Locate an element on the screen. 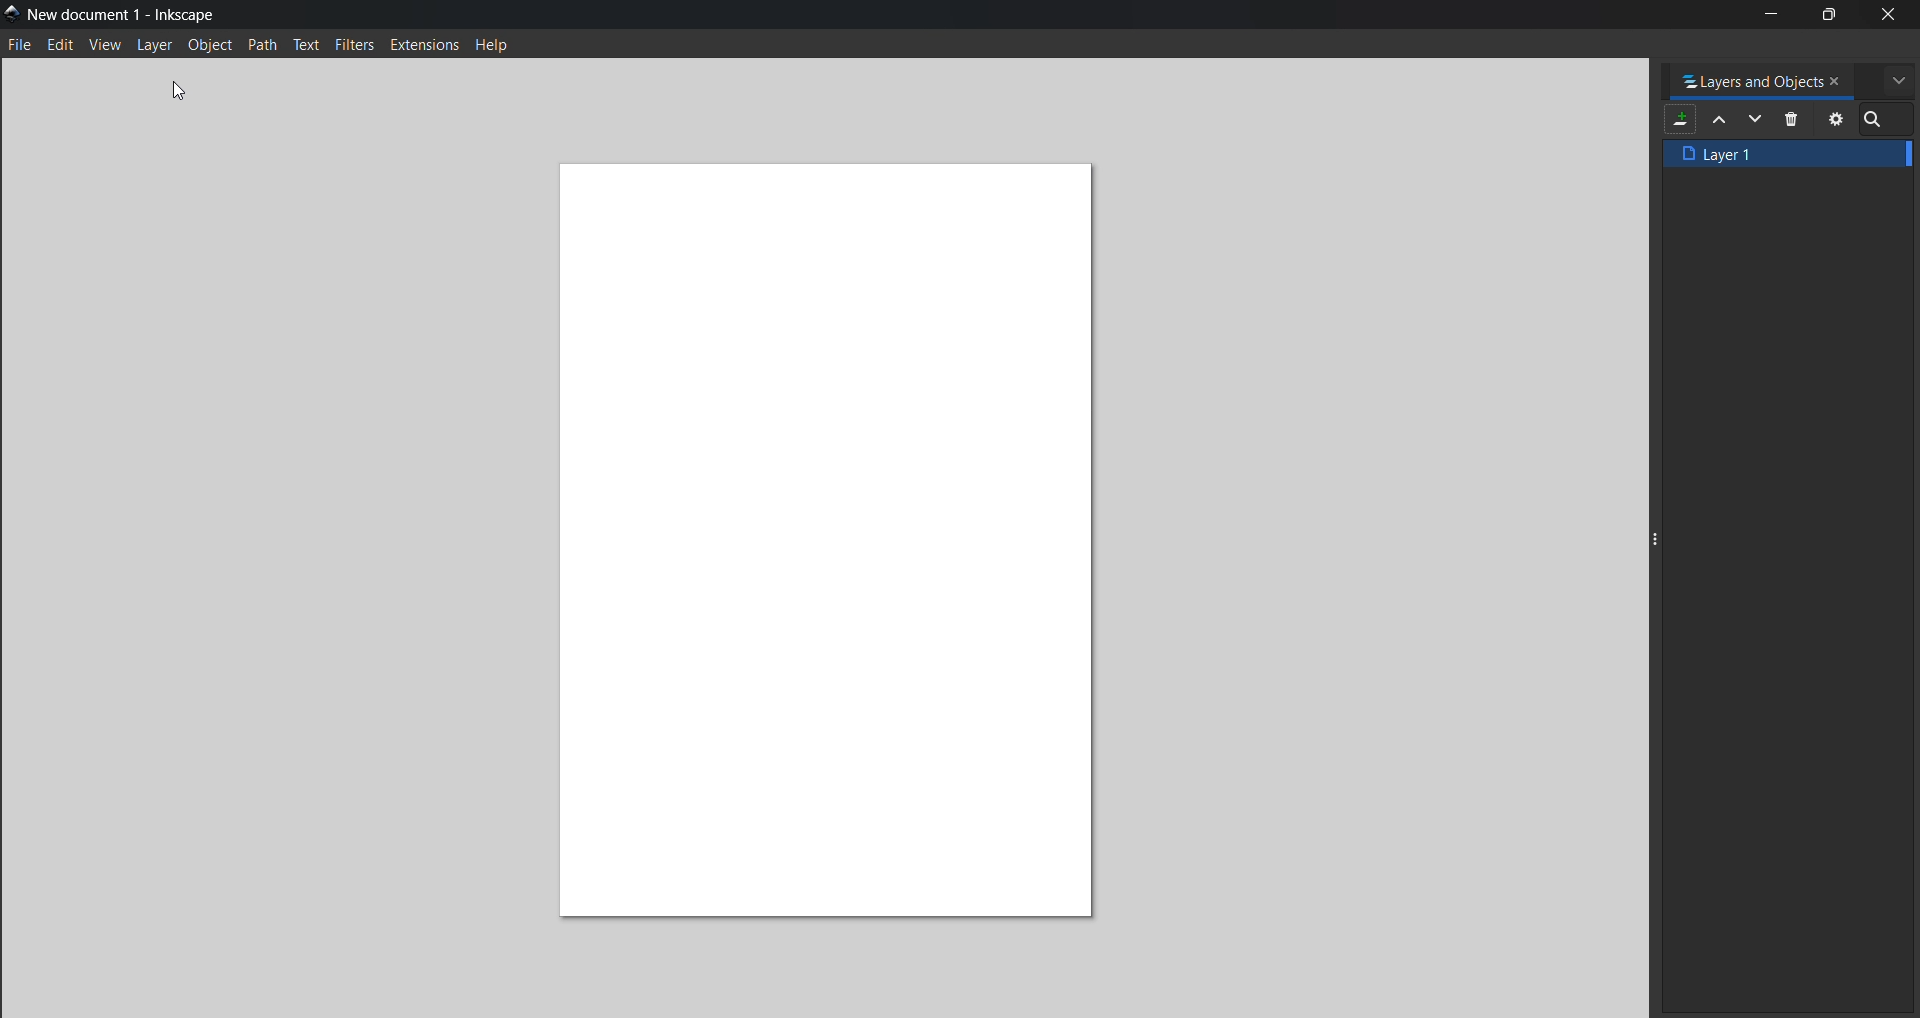  more is located at coordinates (1896, 79).